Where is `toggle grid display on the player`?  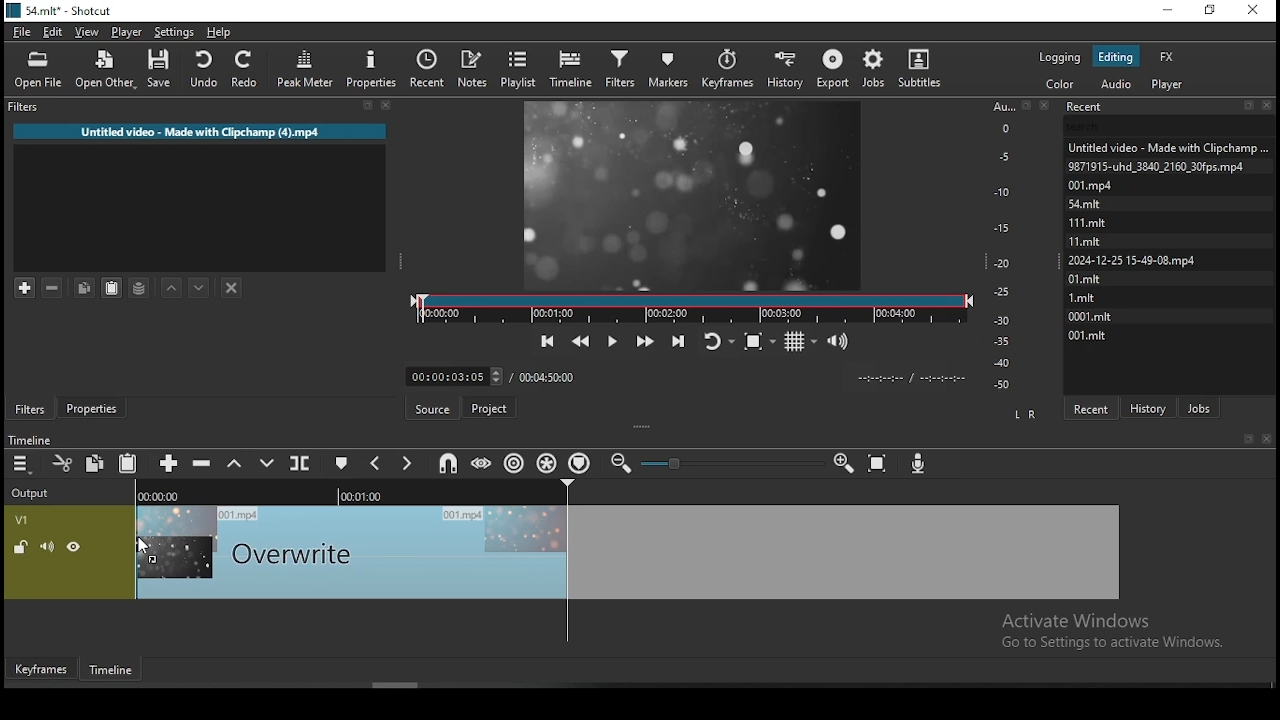 toggle grid display on the player is located at coordinates (802, 342).